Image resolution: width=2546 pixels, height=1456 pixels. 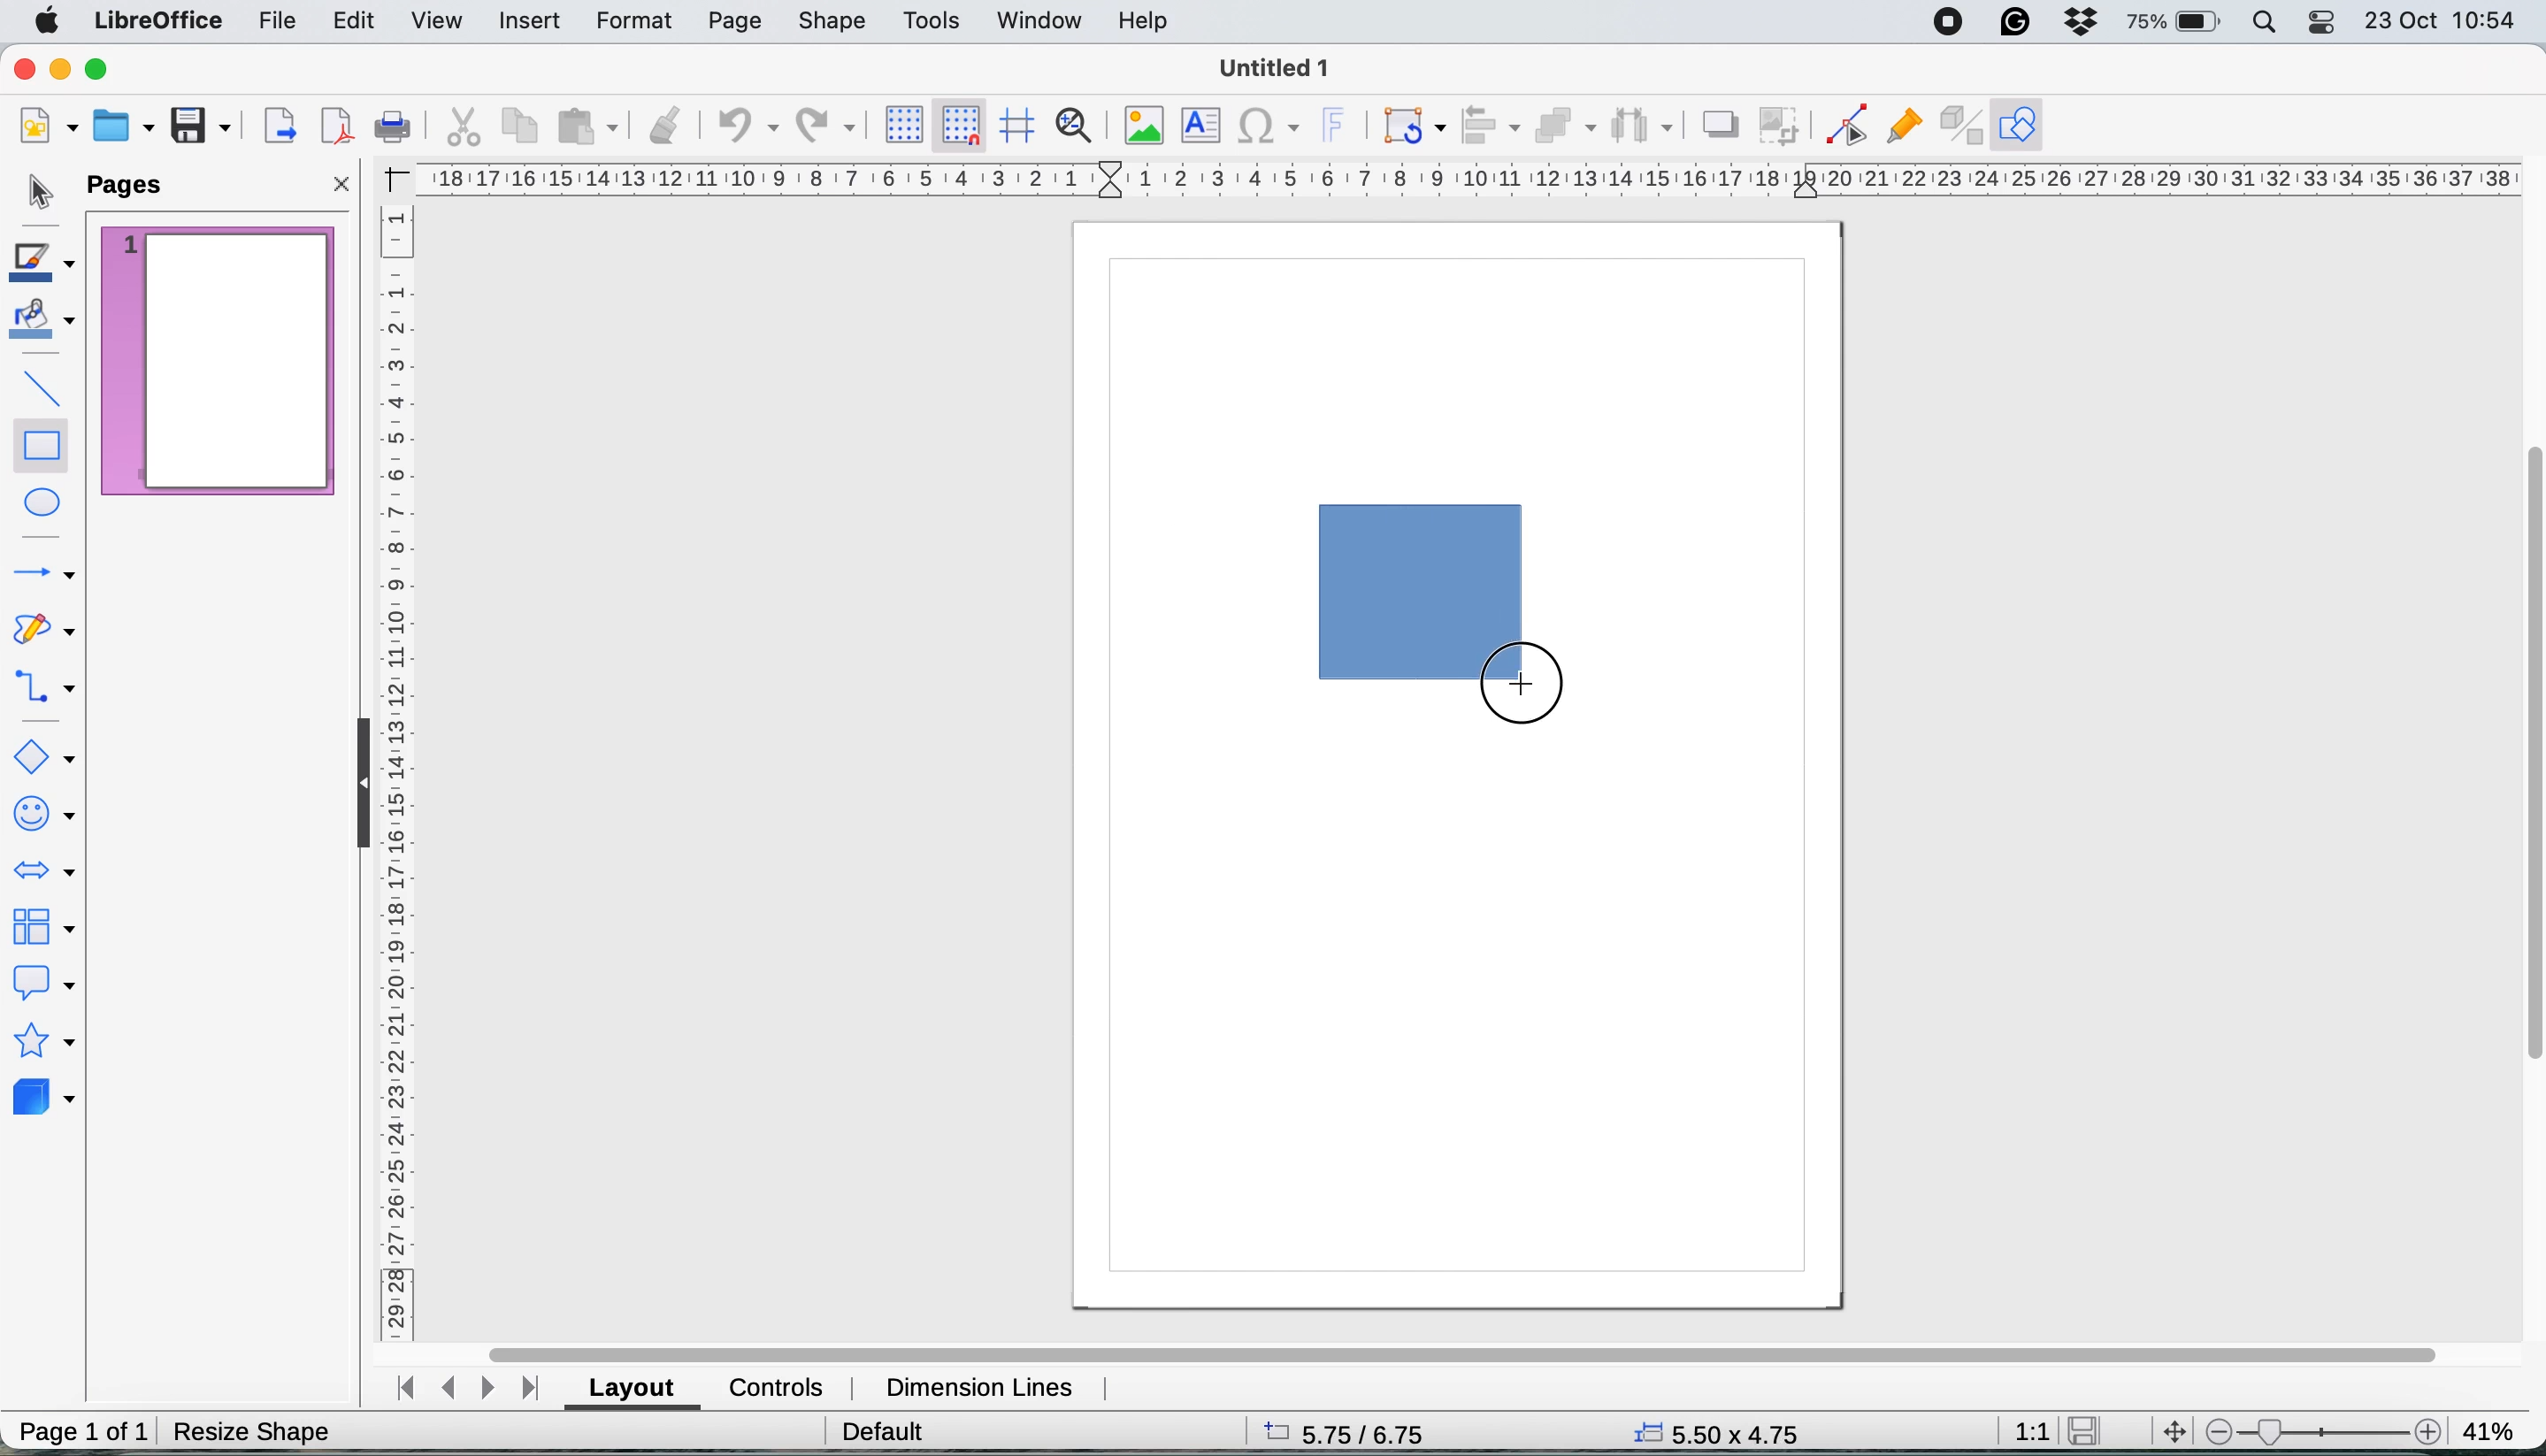 I want to click on selection tool, so click(x=40, y=196).